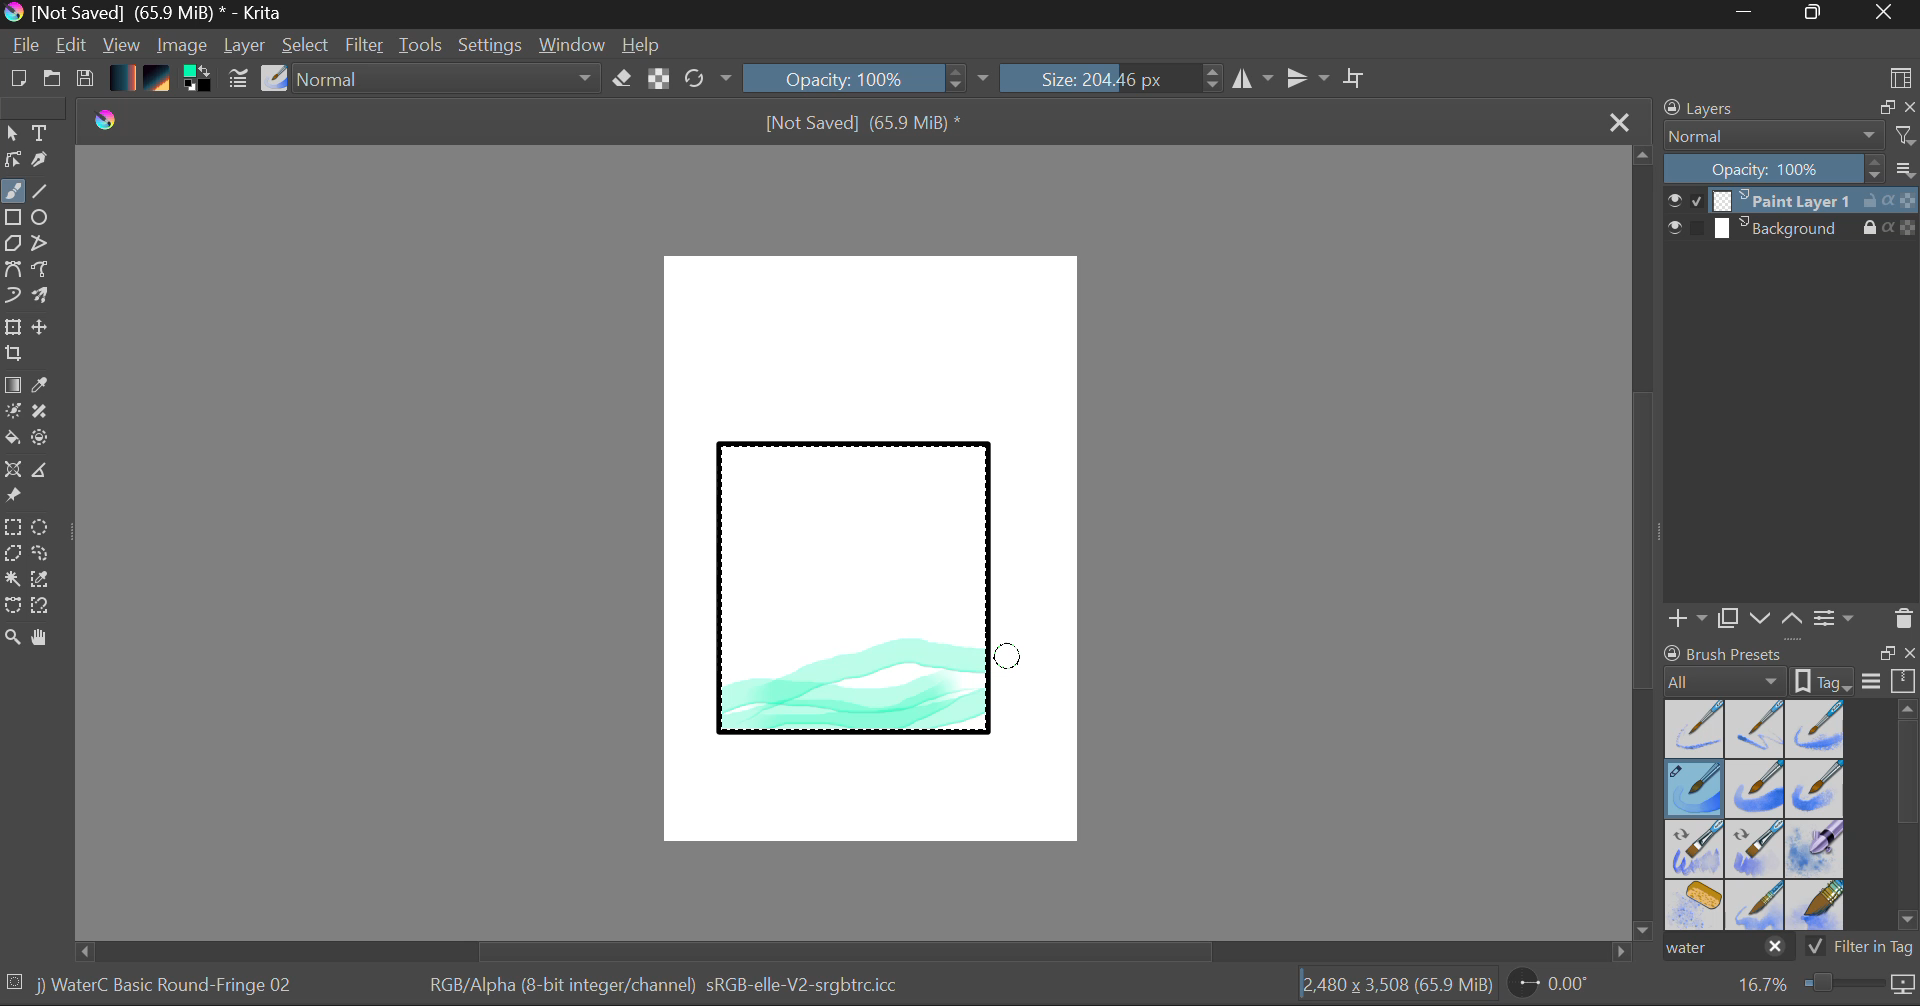 This screenshot has width=1920, height=1006. Describe the element at coordinates (47, 641) in the screenshot. I see `Pan` at that location.